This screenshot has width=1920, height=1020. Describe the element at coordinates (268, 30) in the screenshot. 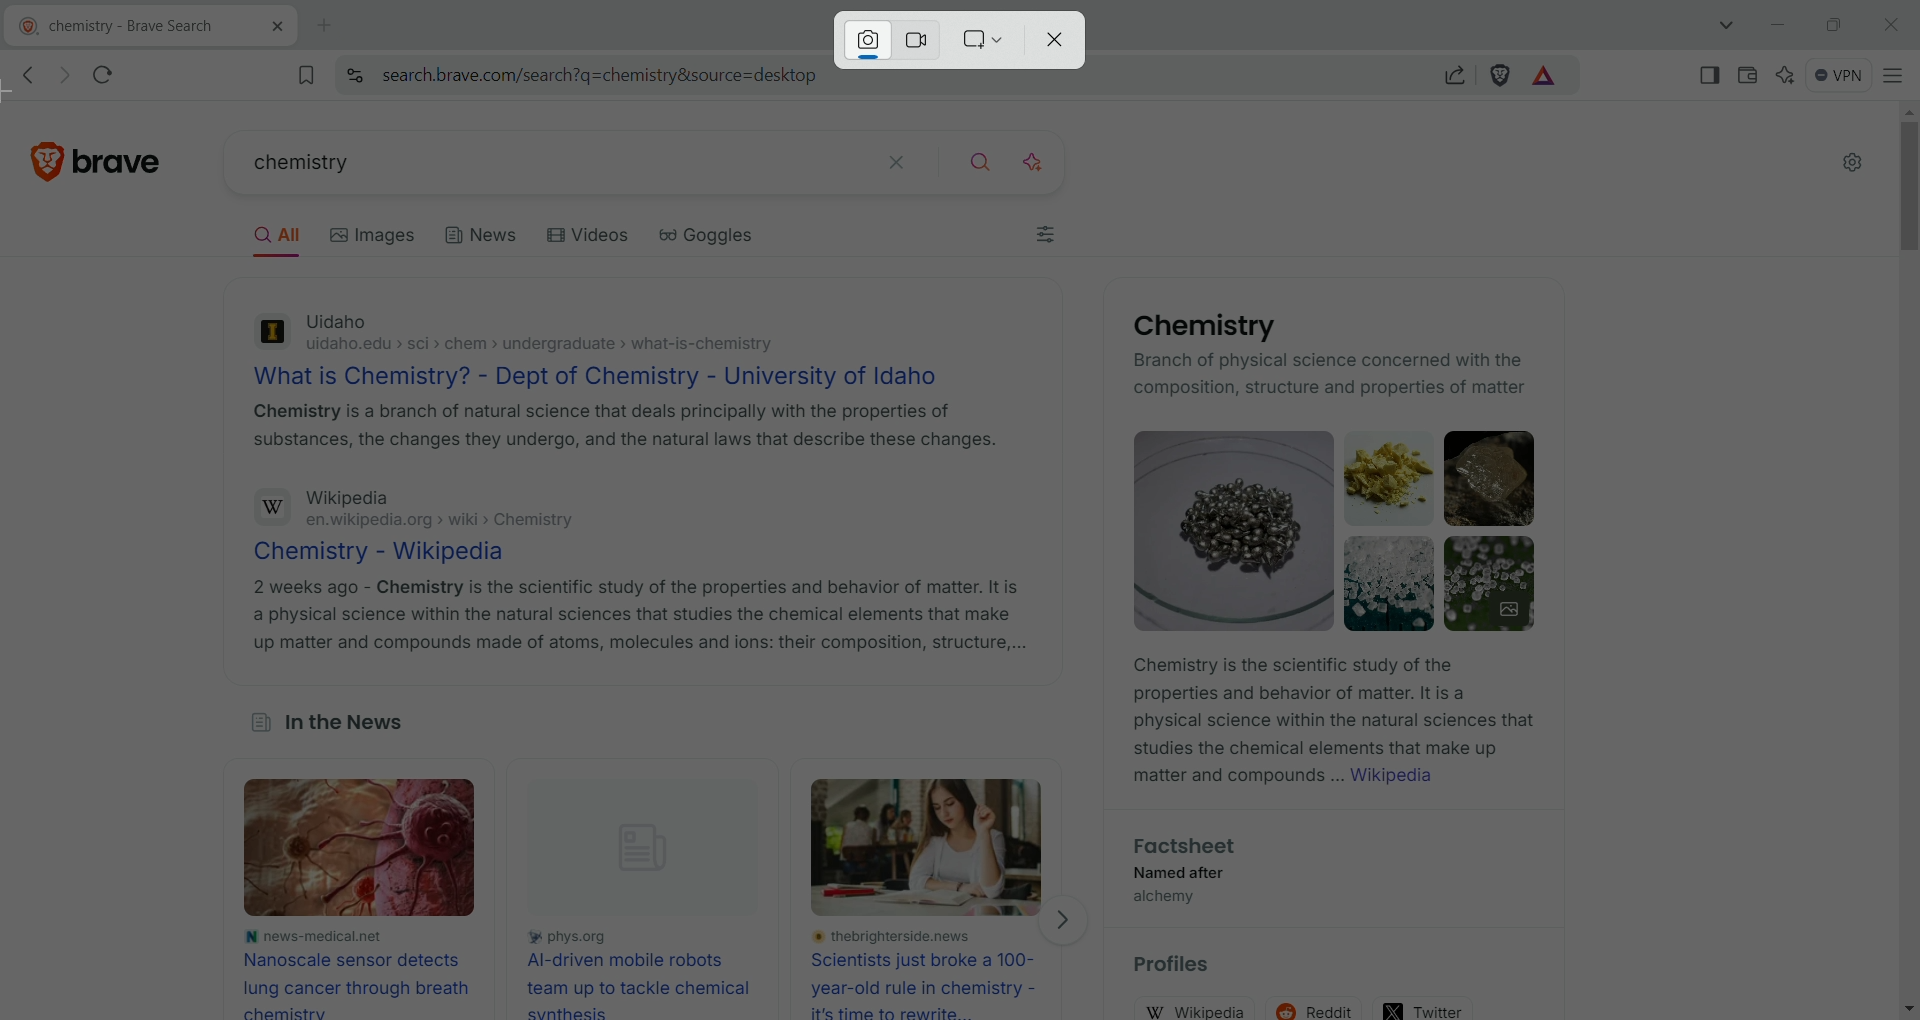

I see `close` at that location.